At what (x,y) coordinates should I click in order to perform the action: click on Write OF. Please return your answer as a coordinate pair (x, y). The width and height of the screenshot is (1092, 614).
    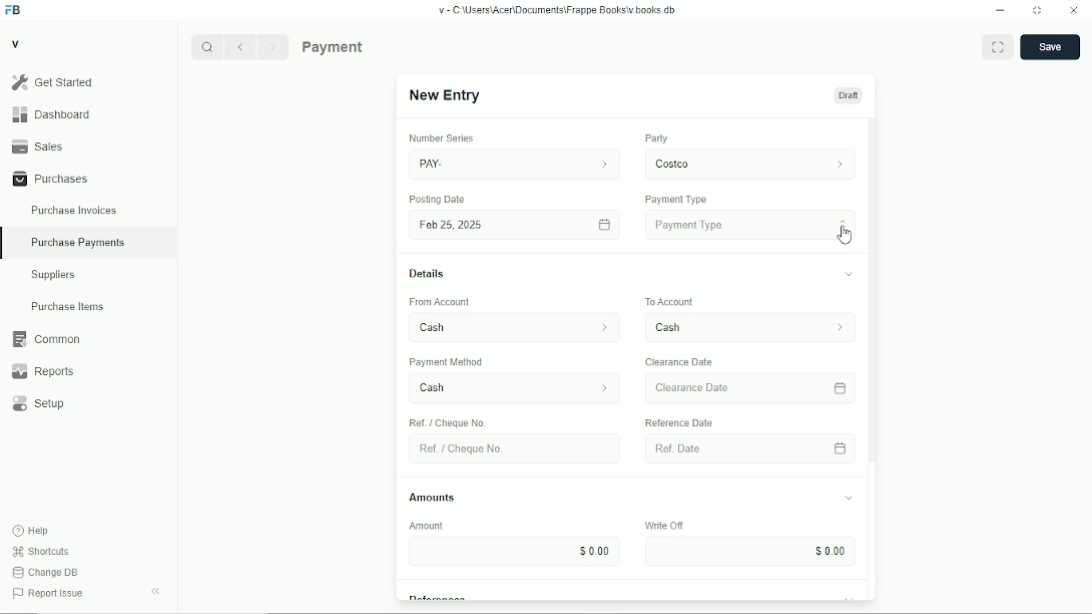
    Looking at the image, I should click on (659, 524).